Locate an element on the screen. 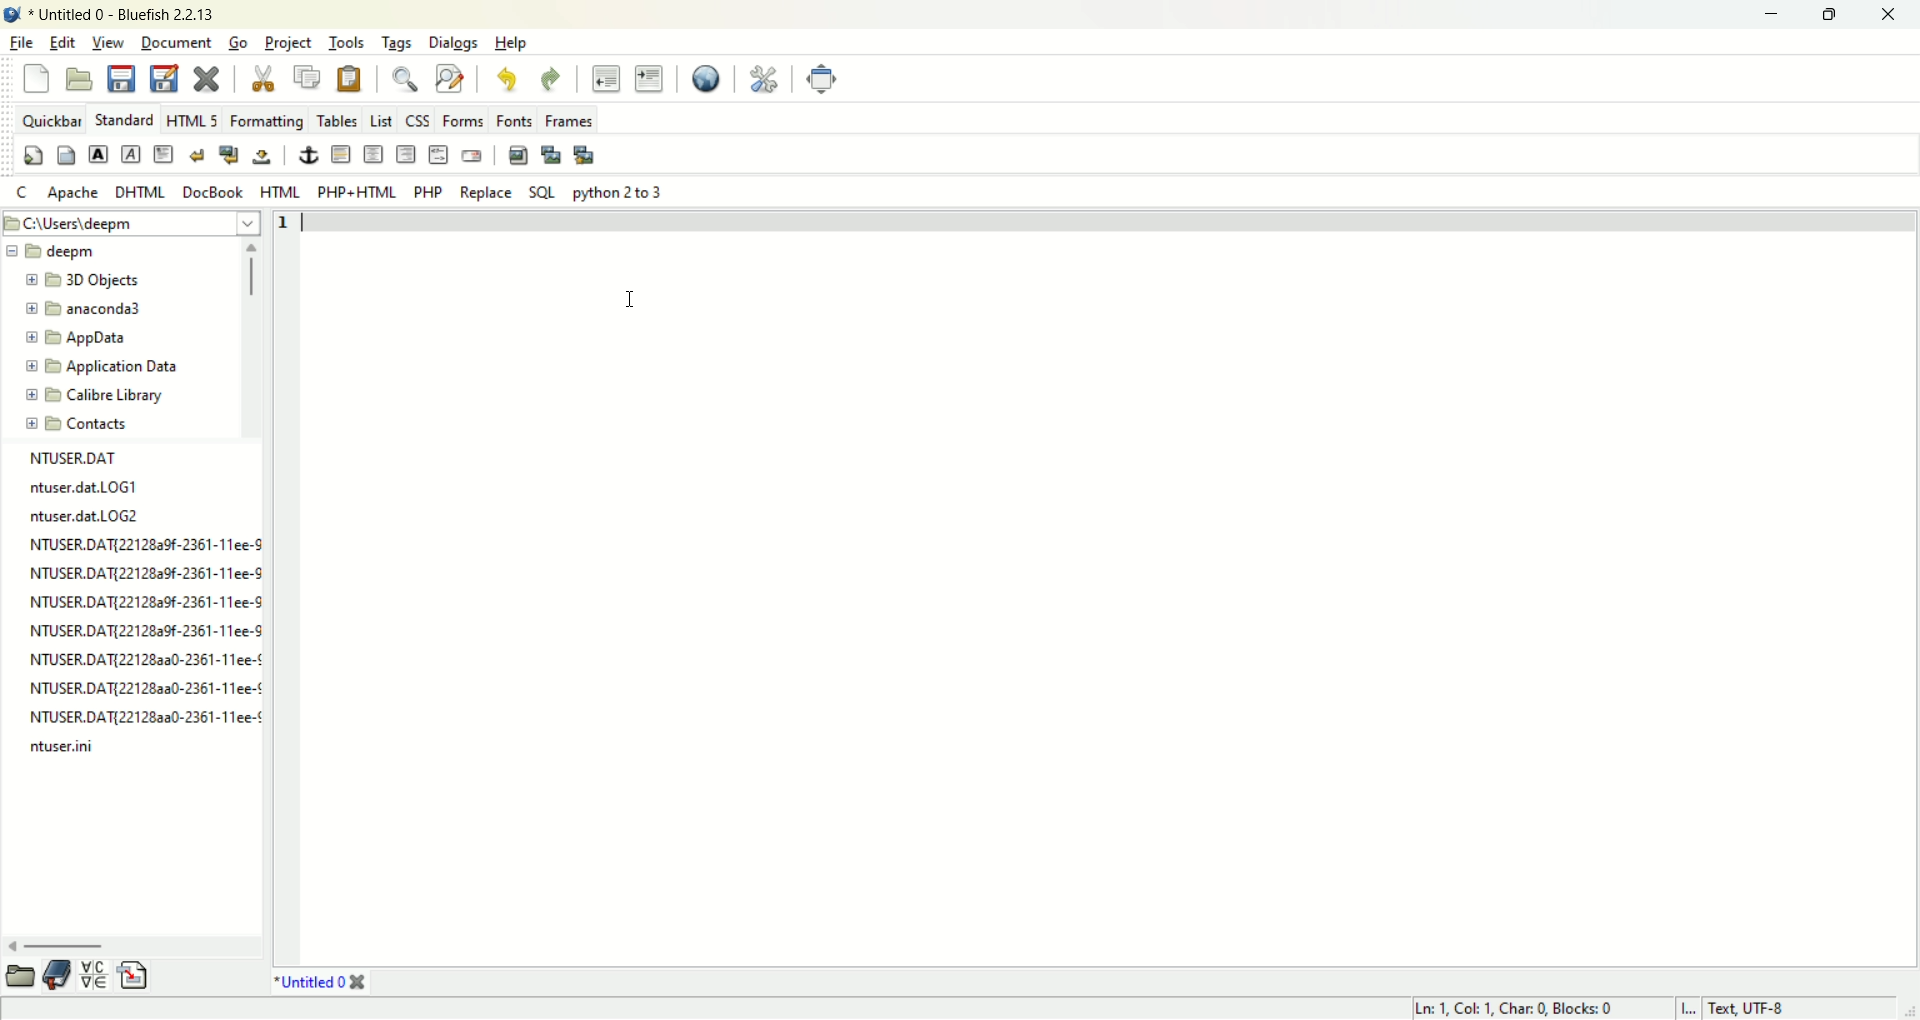 Image resolution: width=1920 pixels, height=1020 pixels. emphasis is located at coordinates (133, 153).